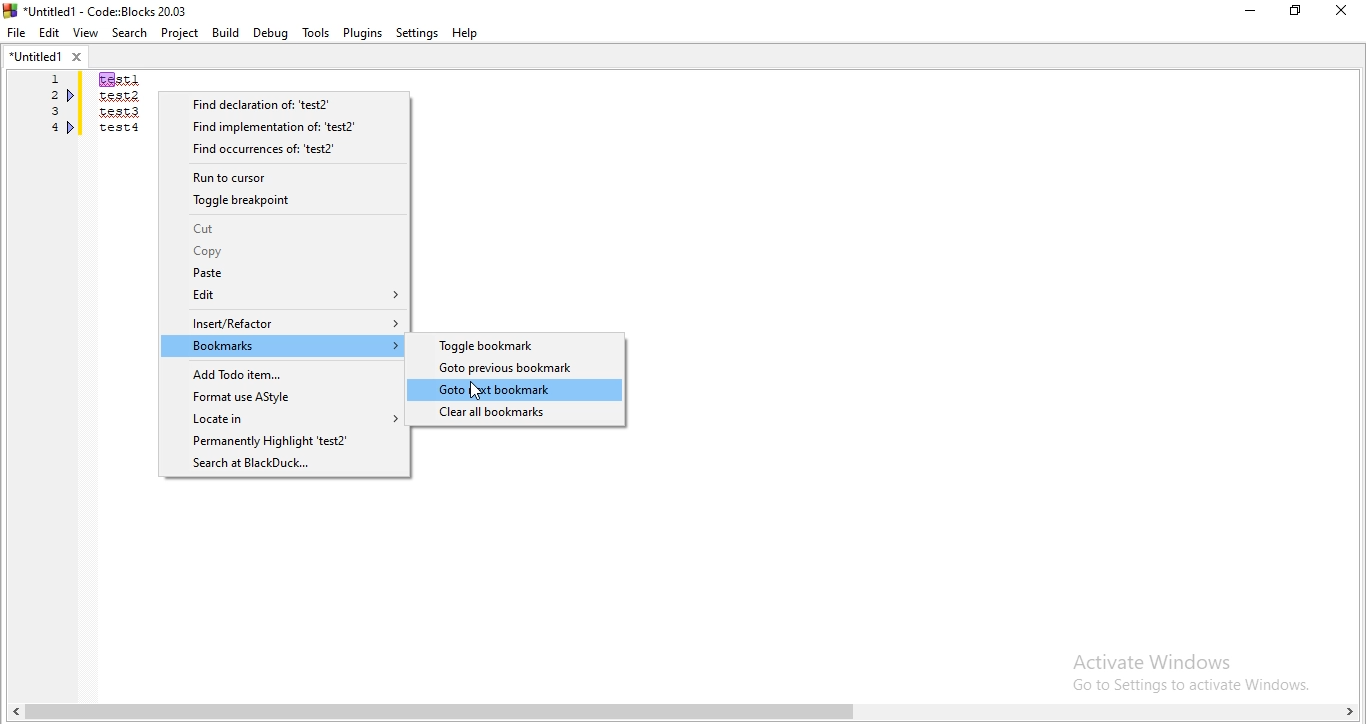 The width and height of the screenshot is (1366, 724). I want to click on tools, so click(314, 33).